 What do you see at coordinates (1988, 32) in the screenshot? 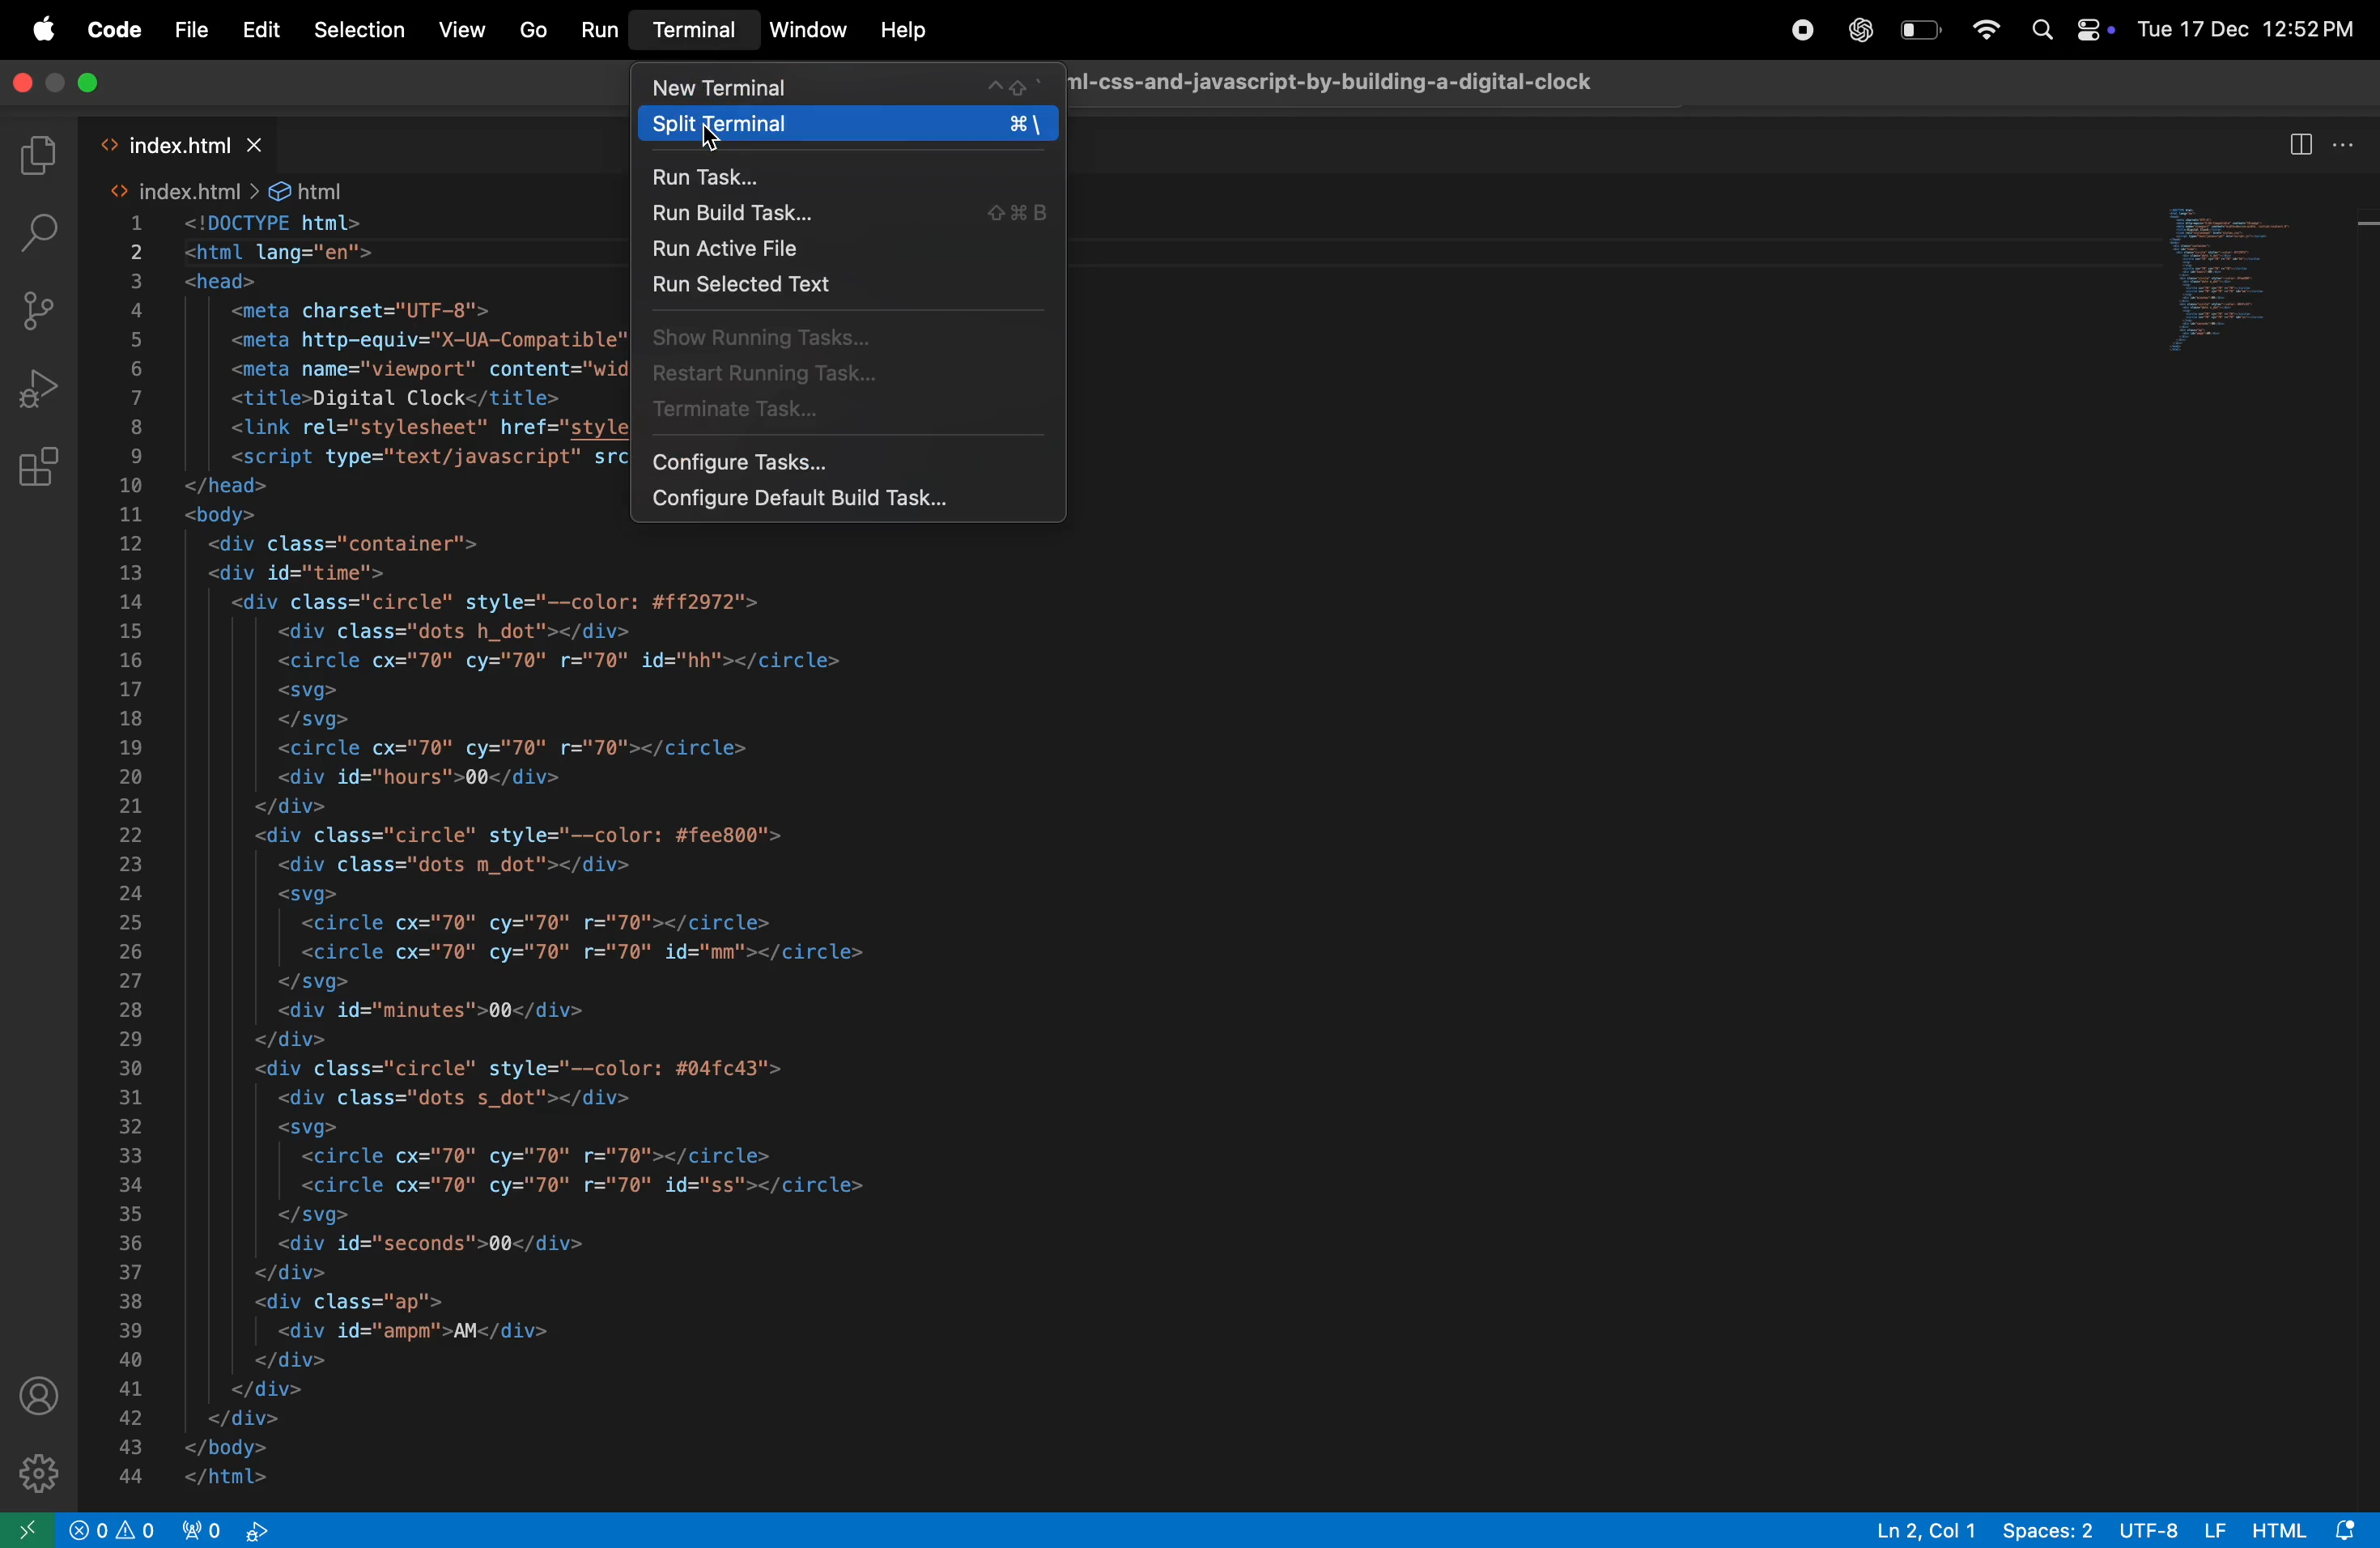
I see `wifi` at bounding box center [1988, 32].